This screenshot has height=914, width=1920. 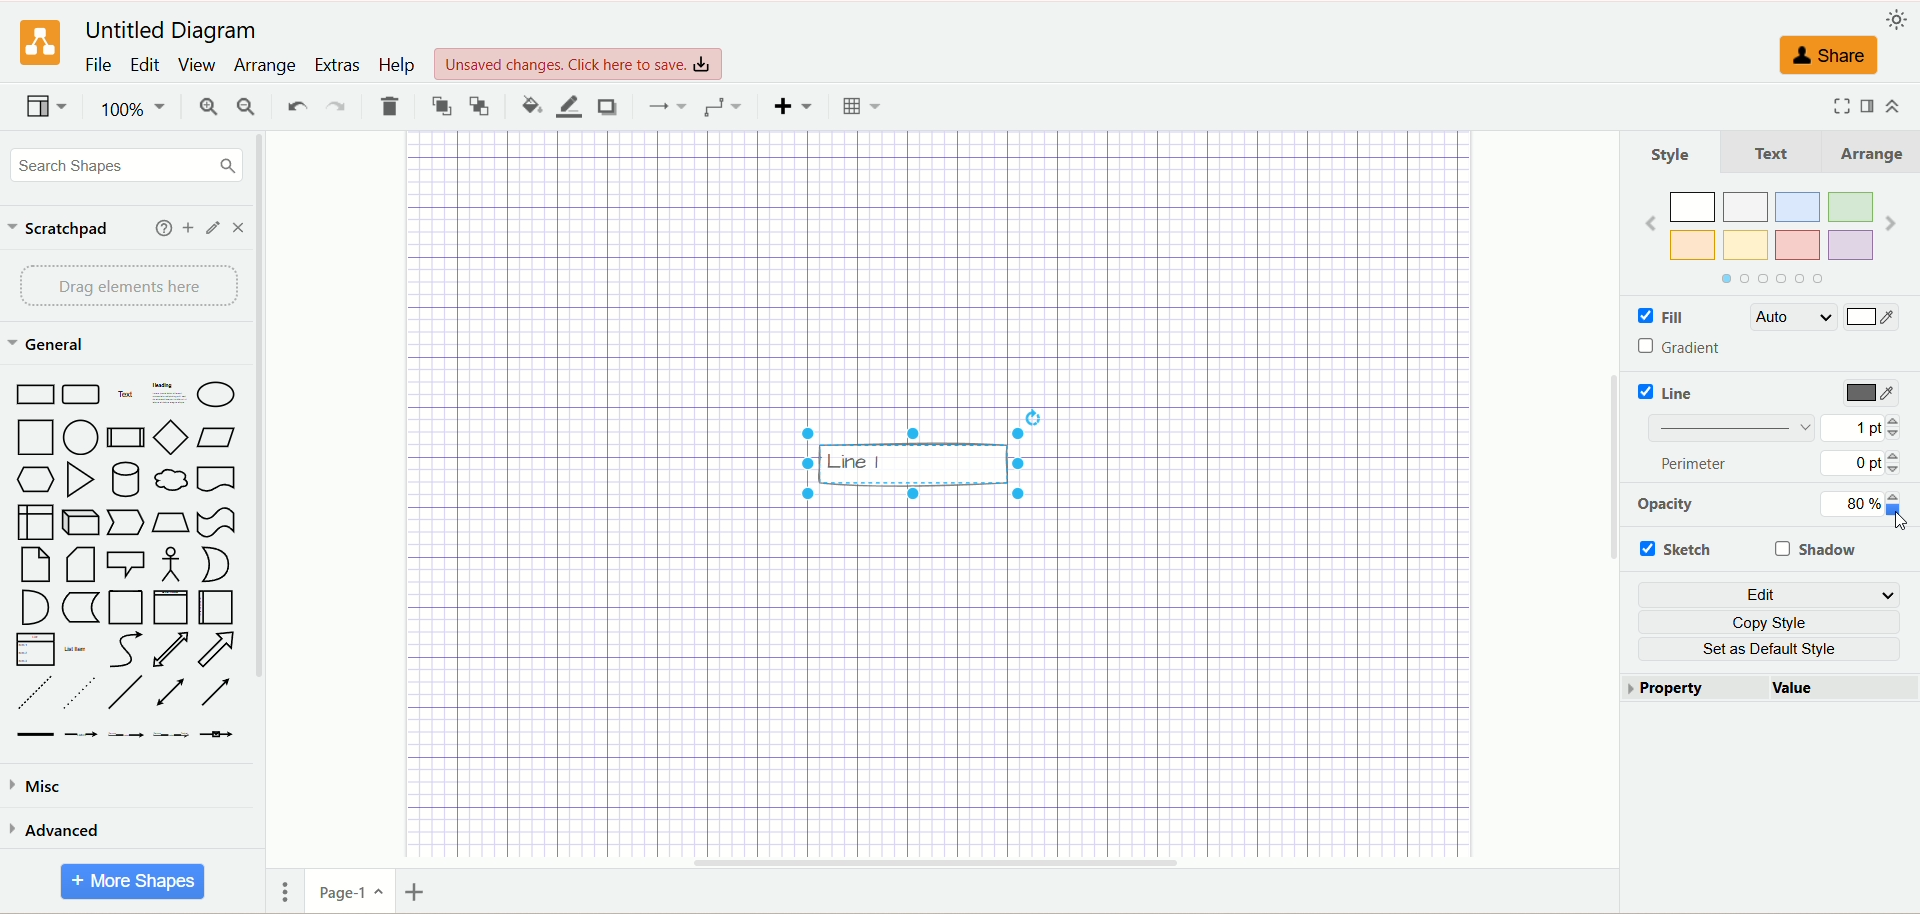 I want to click on fullscreen, so click(x=1835, y=106).